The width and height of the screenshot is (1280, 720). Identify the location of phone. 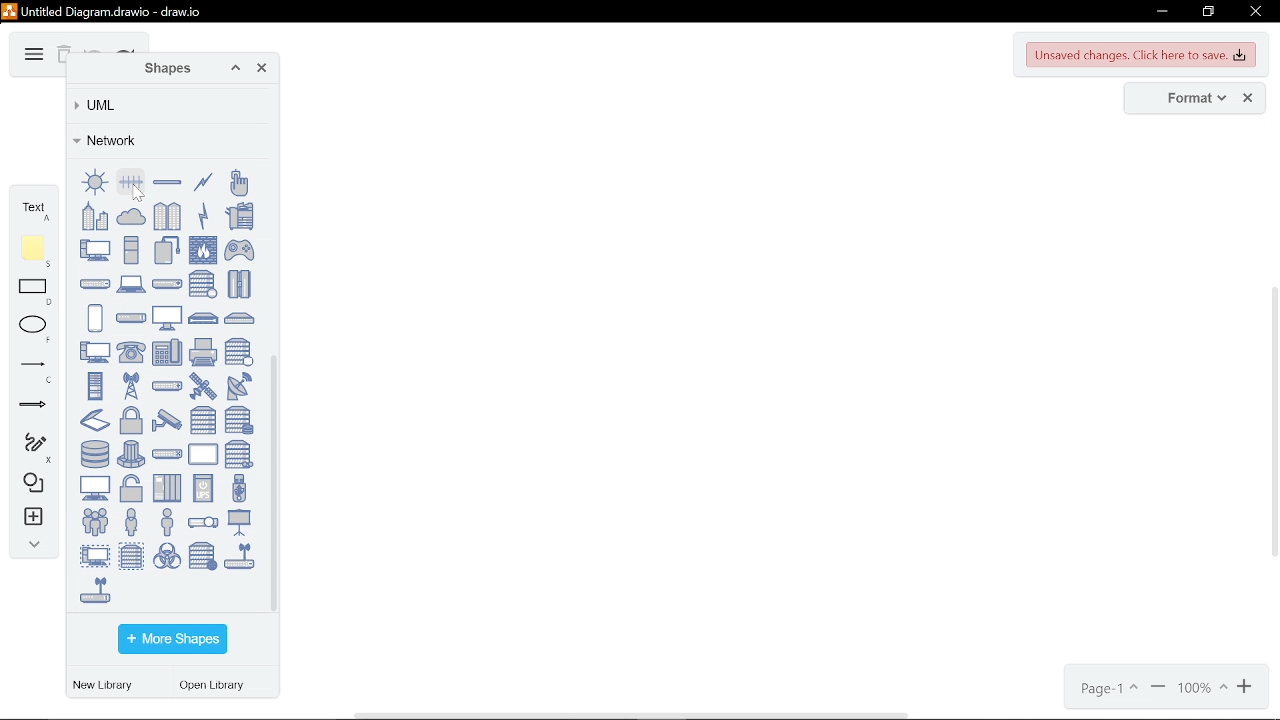
(167, 352).